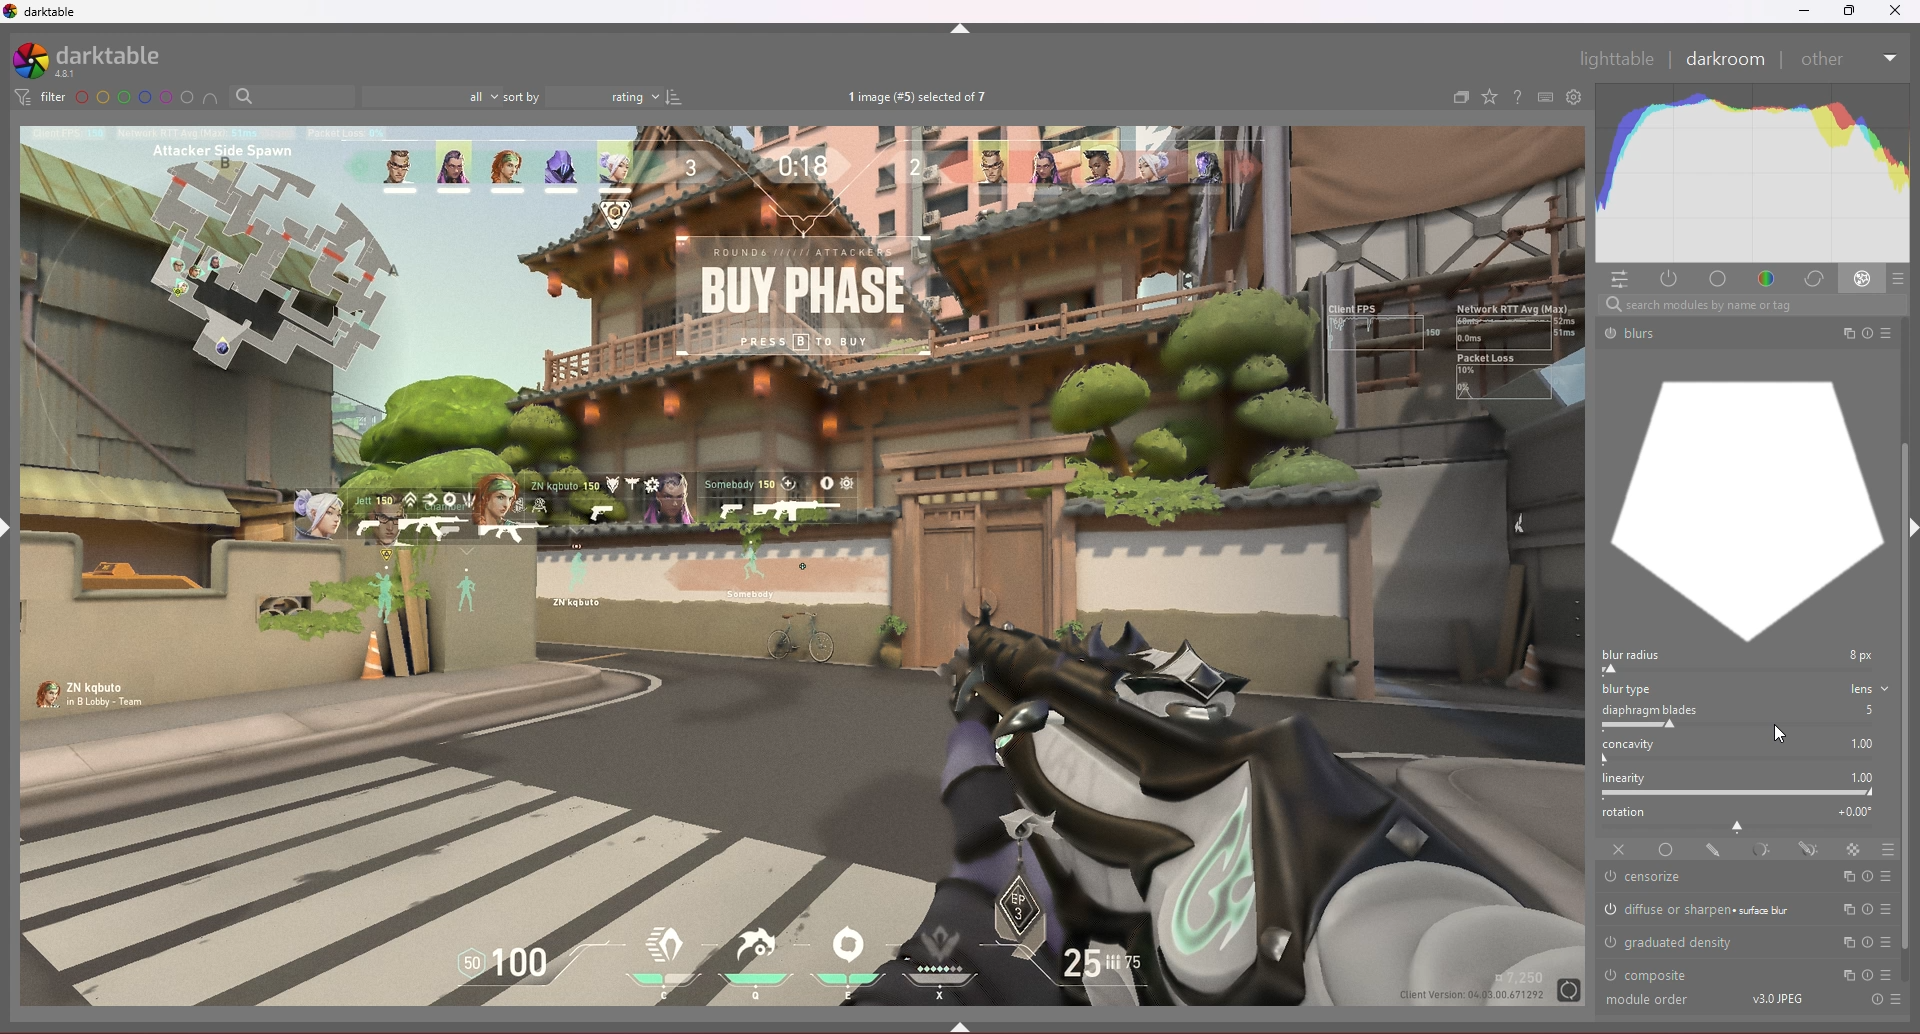  Describe the element at coordinates (604, 96) in the screenshot. I see `rating` at that location.